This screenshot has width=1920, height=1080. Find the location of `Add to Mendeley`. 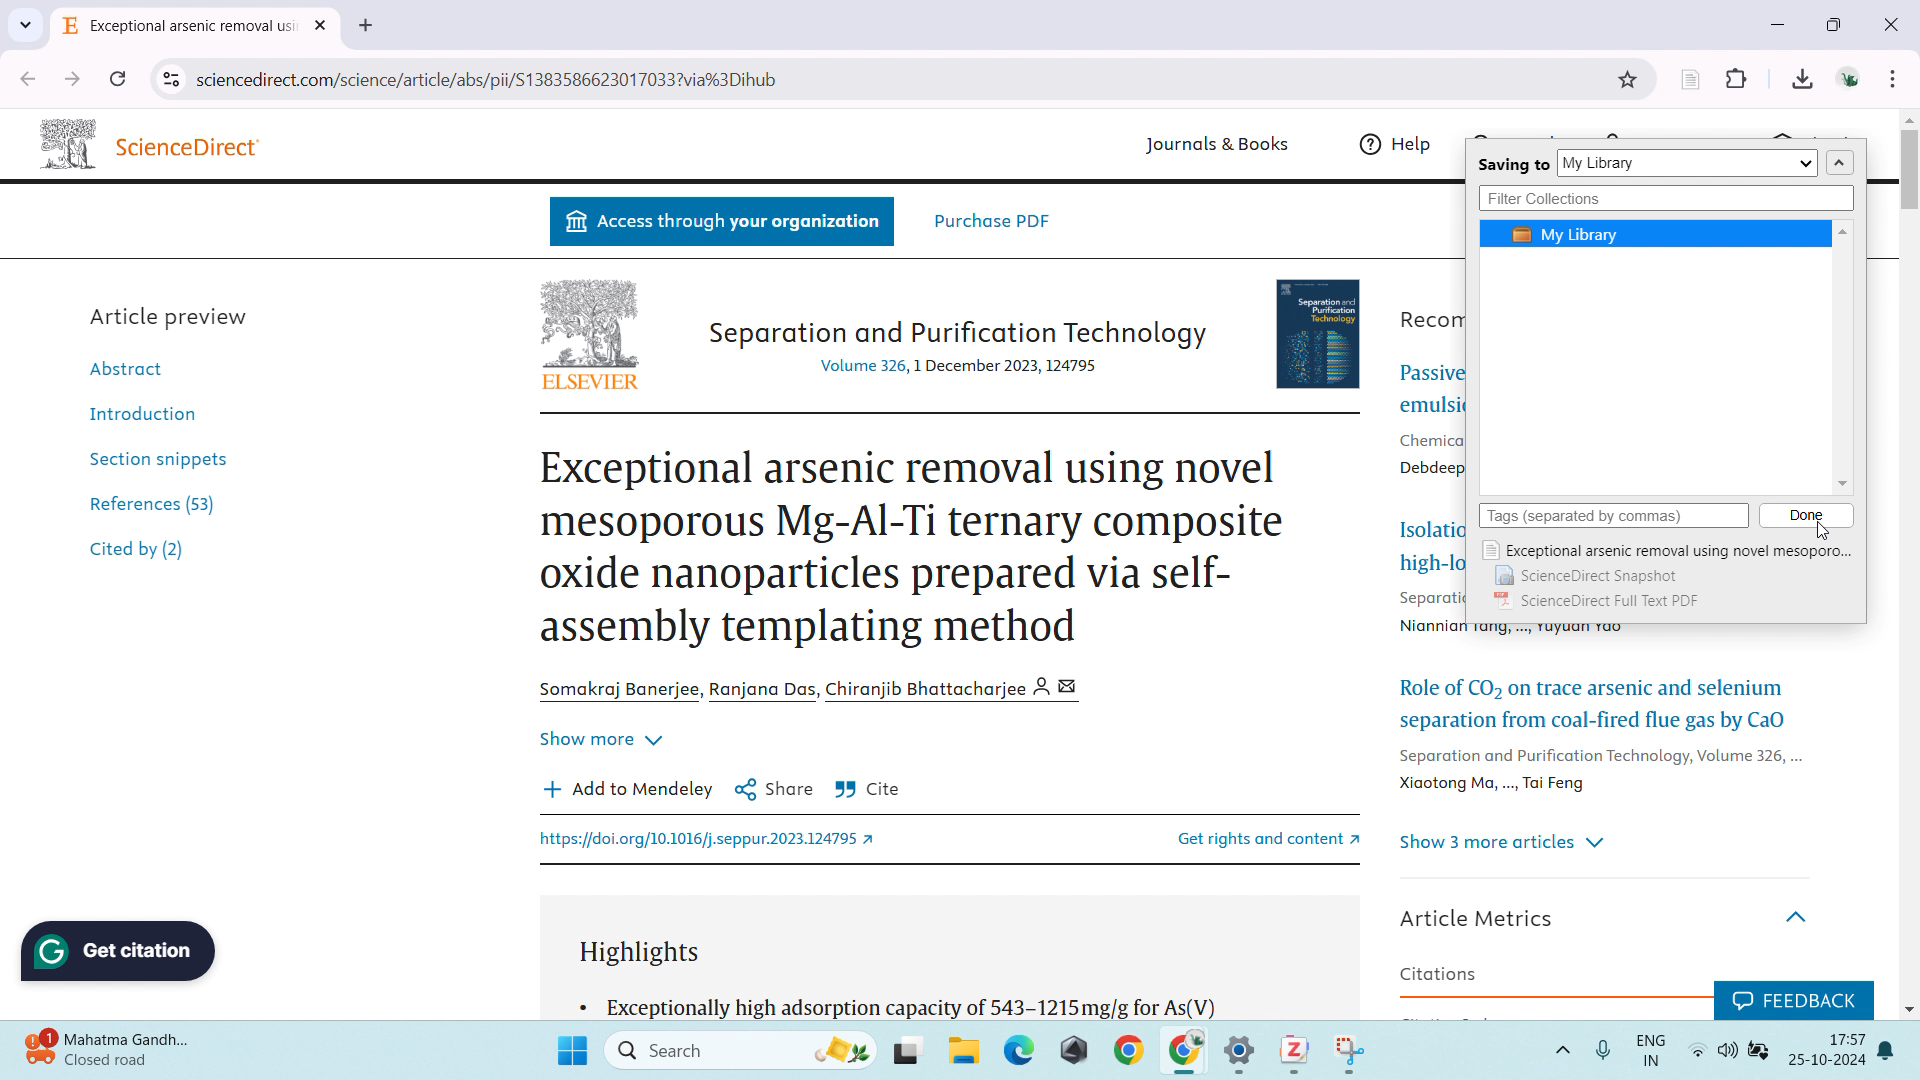

Add to Mendeley is located at coordinates (628, 788).